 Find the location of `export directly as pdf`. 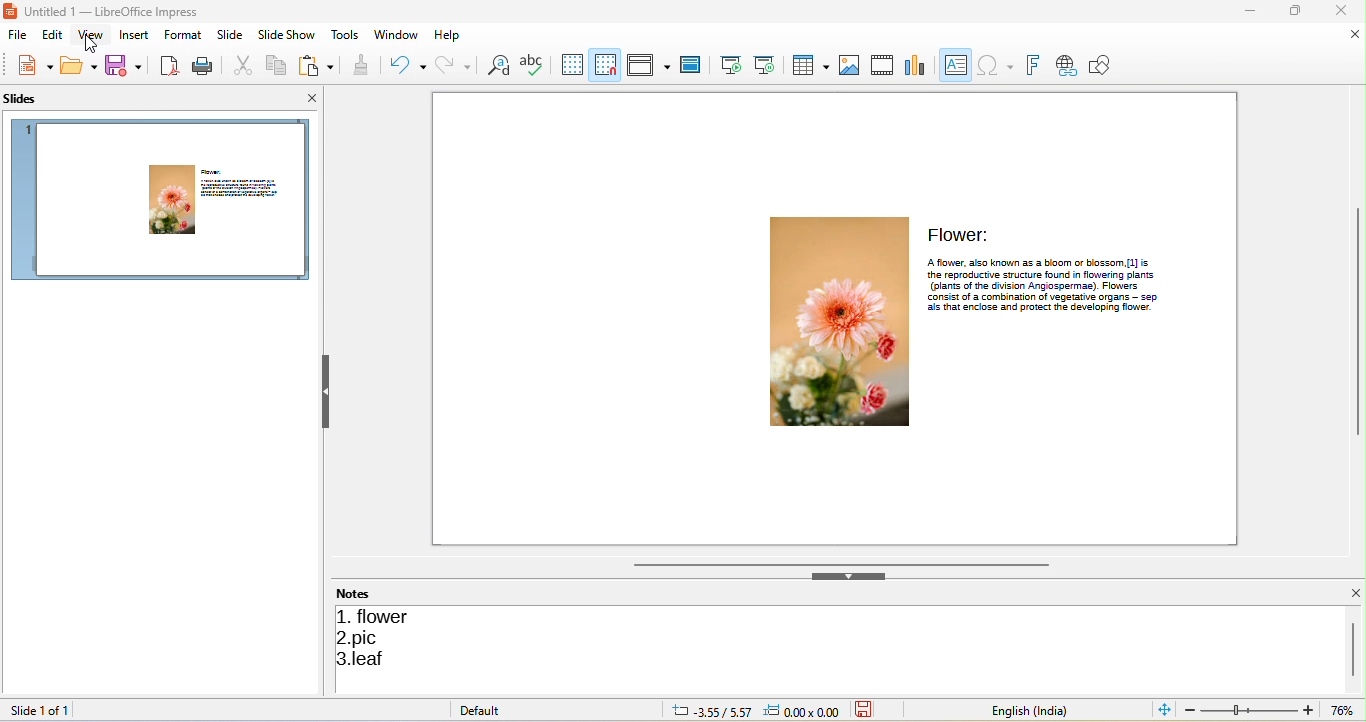

export directly as pdf is located at coordinates (169, 65).